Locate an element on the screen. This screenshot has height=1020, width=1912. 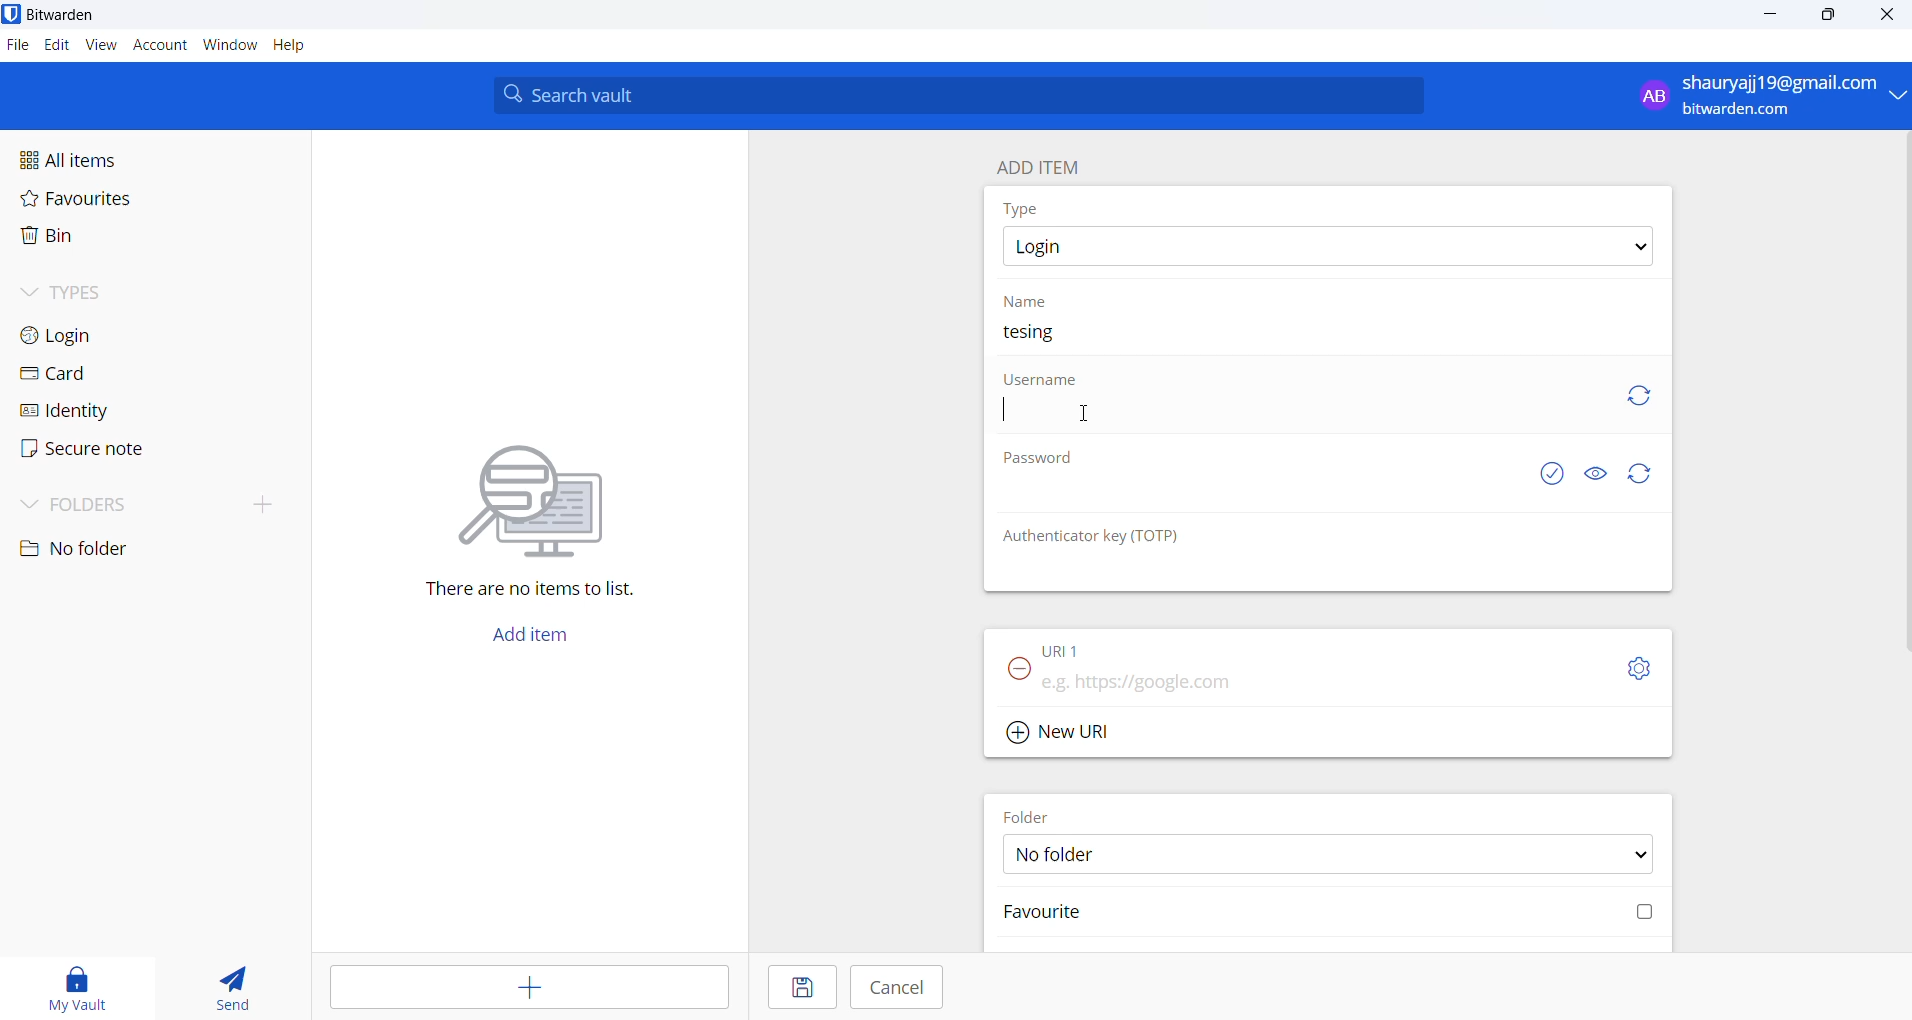
Password  is located at coordinates (1045, 462).